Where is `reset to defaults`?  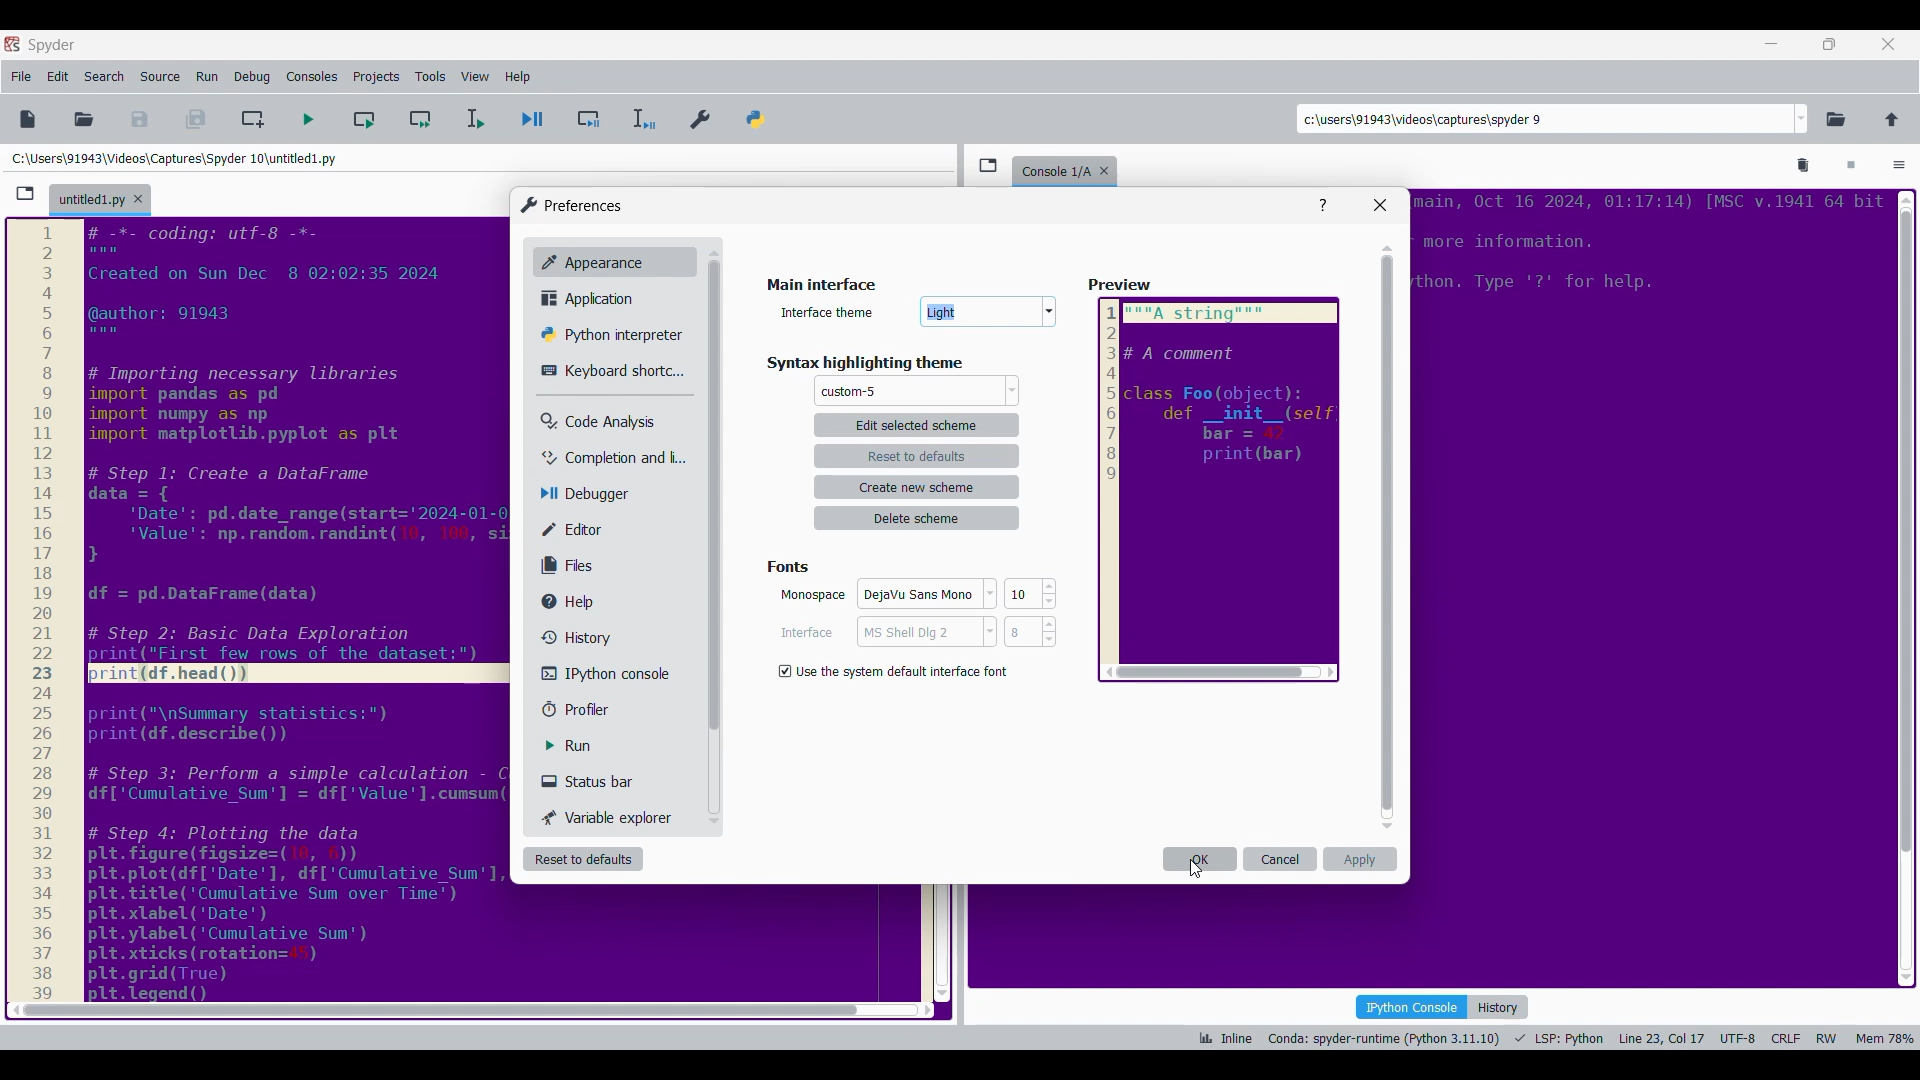
reset to defaults is located at coordinates (917, 455).